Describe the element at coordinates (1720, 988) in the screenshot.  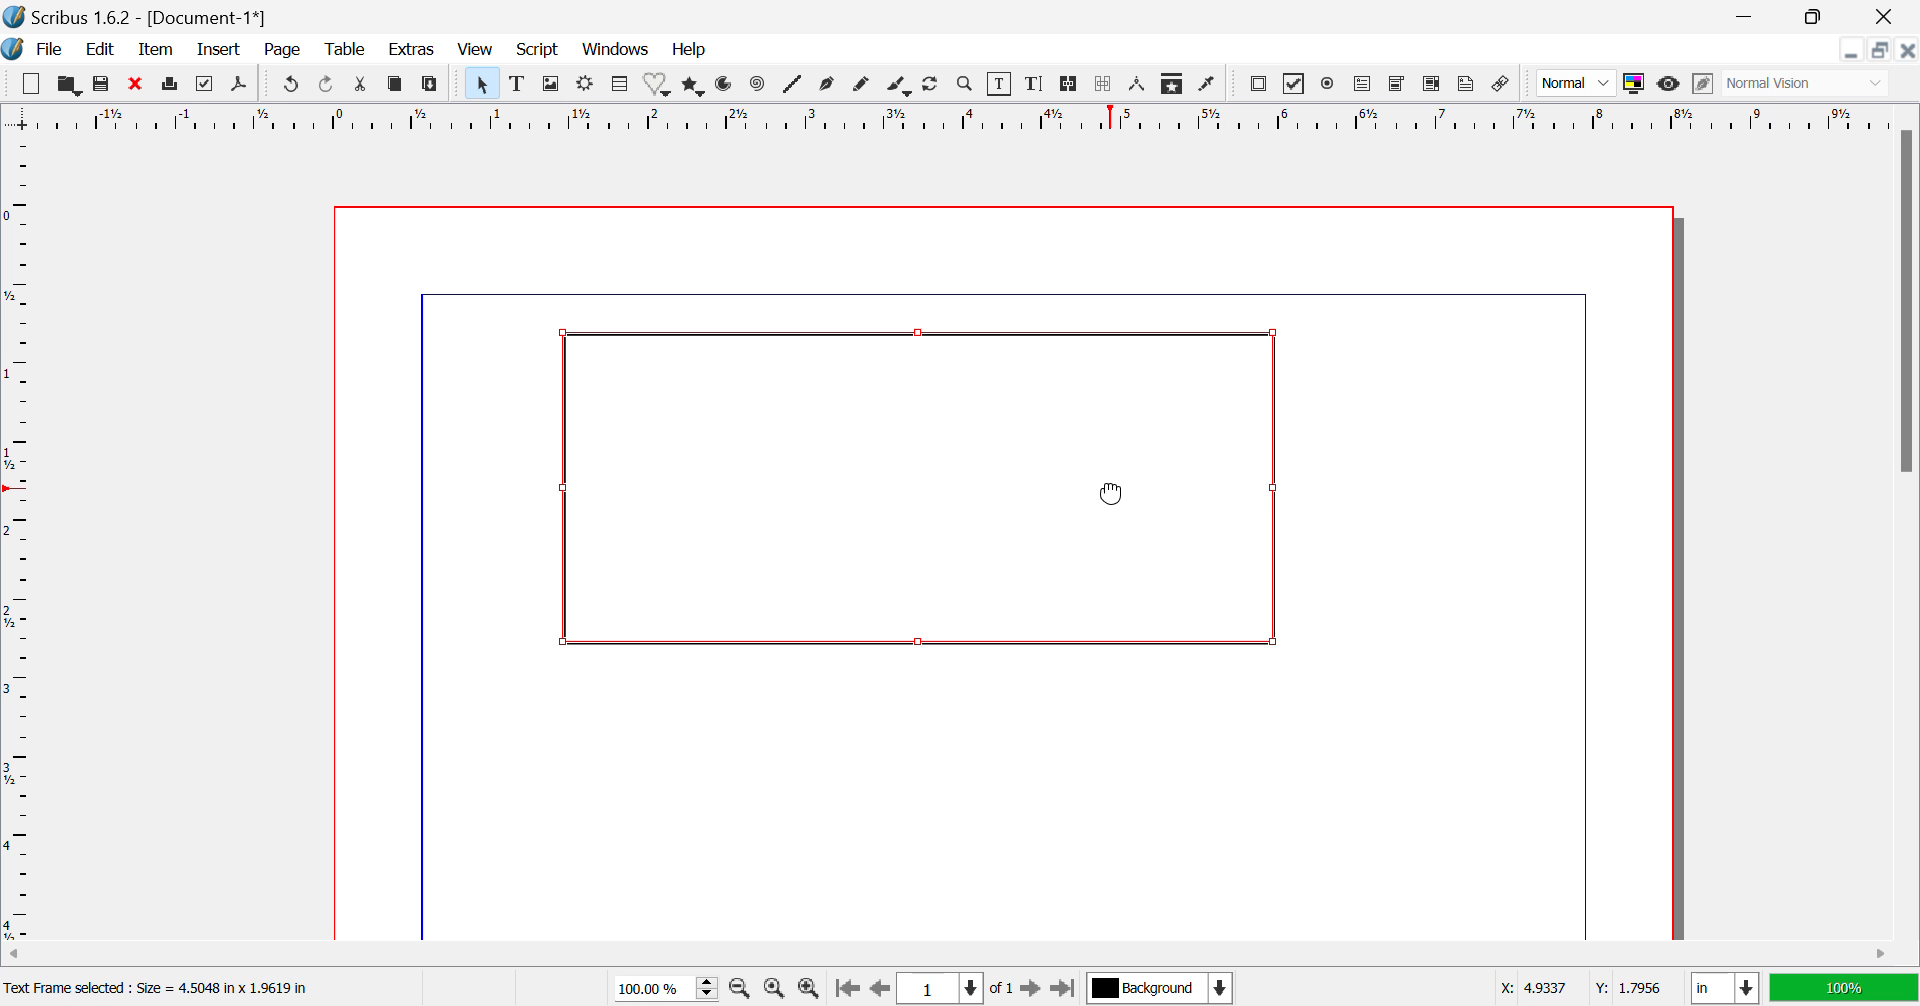
I see `in` at that location.